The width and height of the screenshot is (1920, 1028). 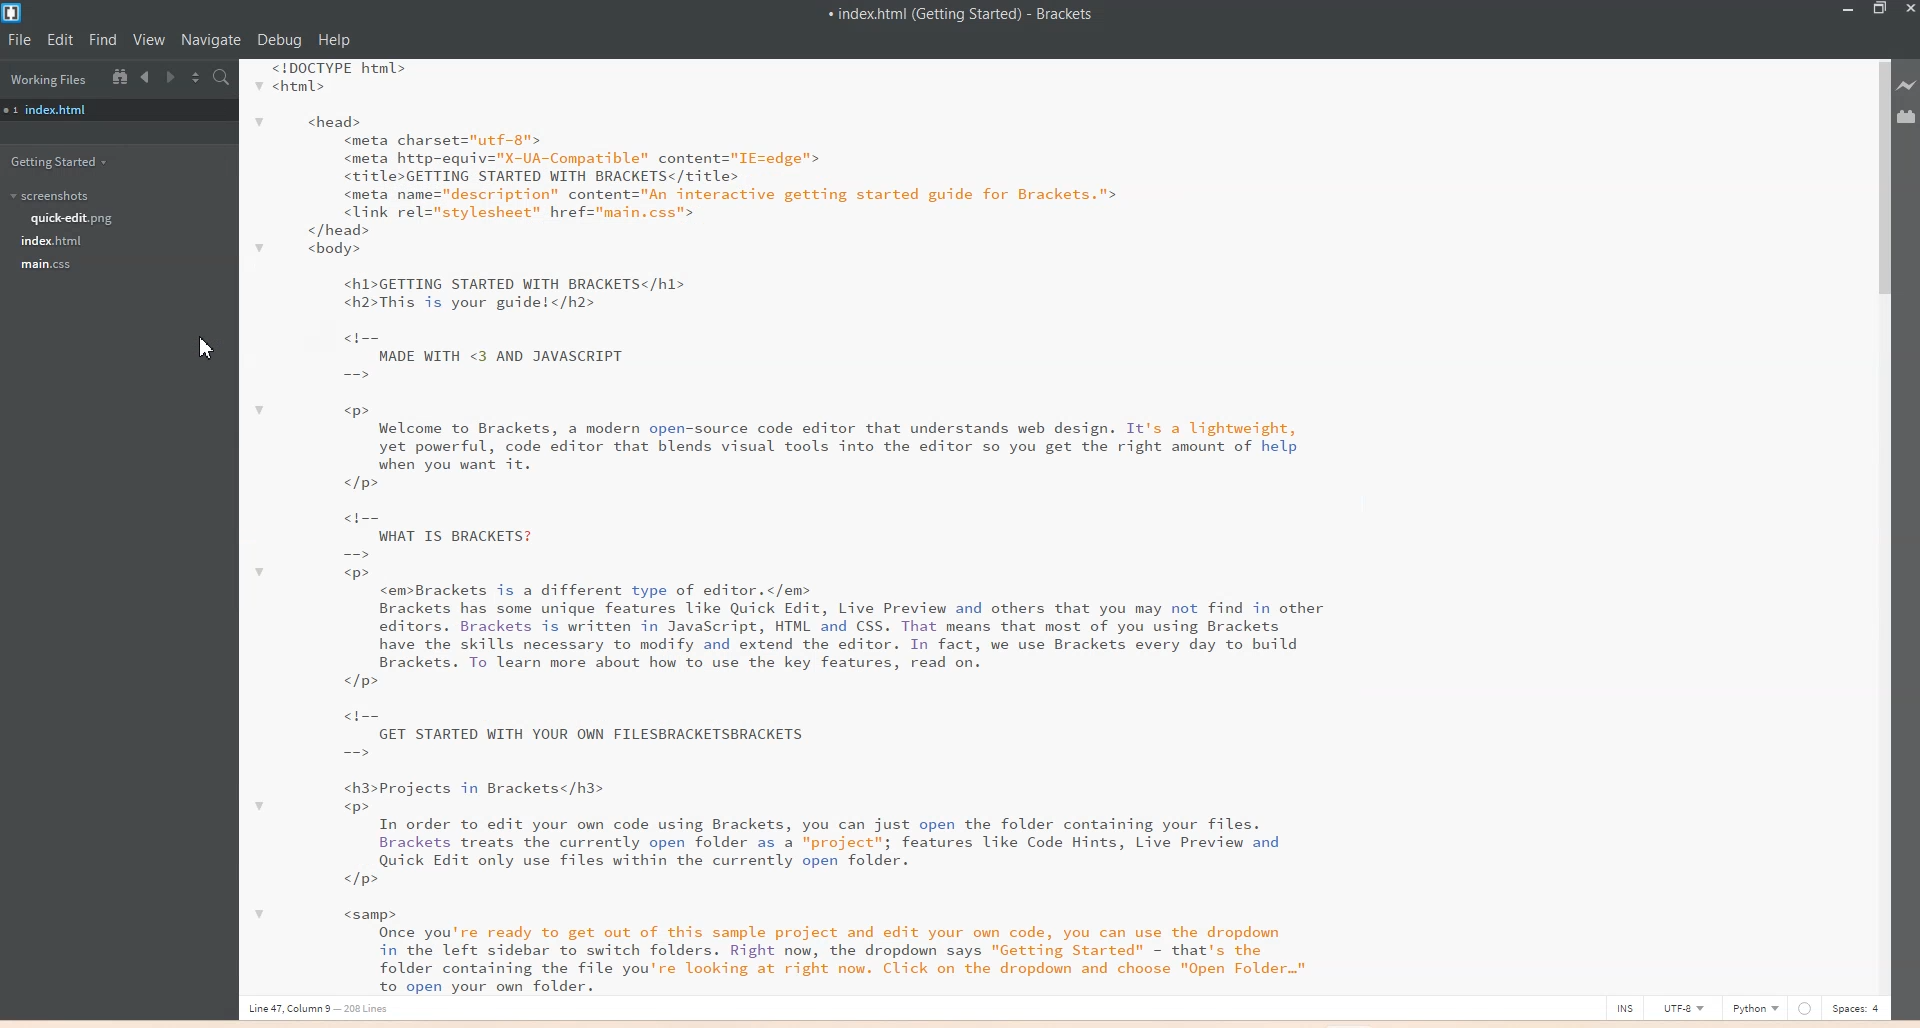 What do you see at coordinates (47, 264) in the screenshot?
I see `main.css` at bounding box center [47, 264].